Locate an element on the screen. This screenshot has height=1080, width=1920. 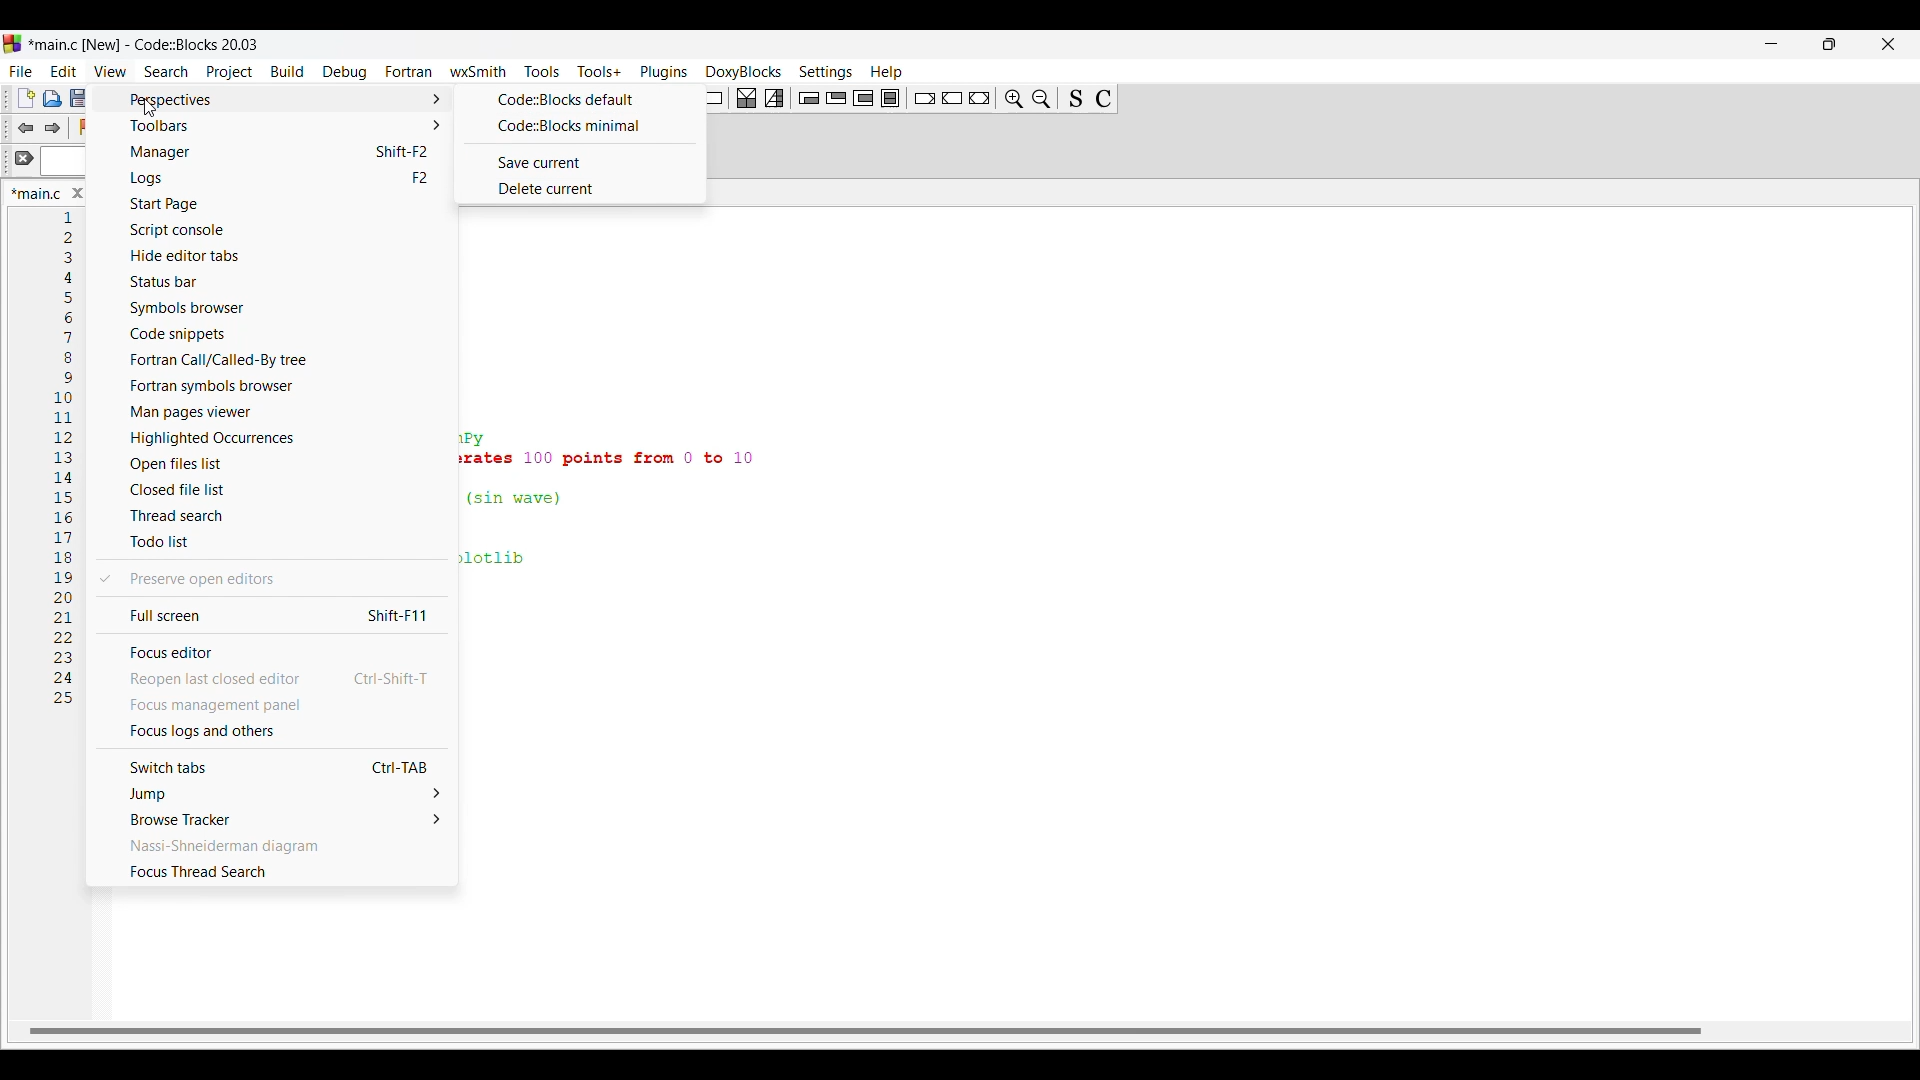
Default view is located at coordinates (578, 99).